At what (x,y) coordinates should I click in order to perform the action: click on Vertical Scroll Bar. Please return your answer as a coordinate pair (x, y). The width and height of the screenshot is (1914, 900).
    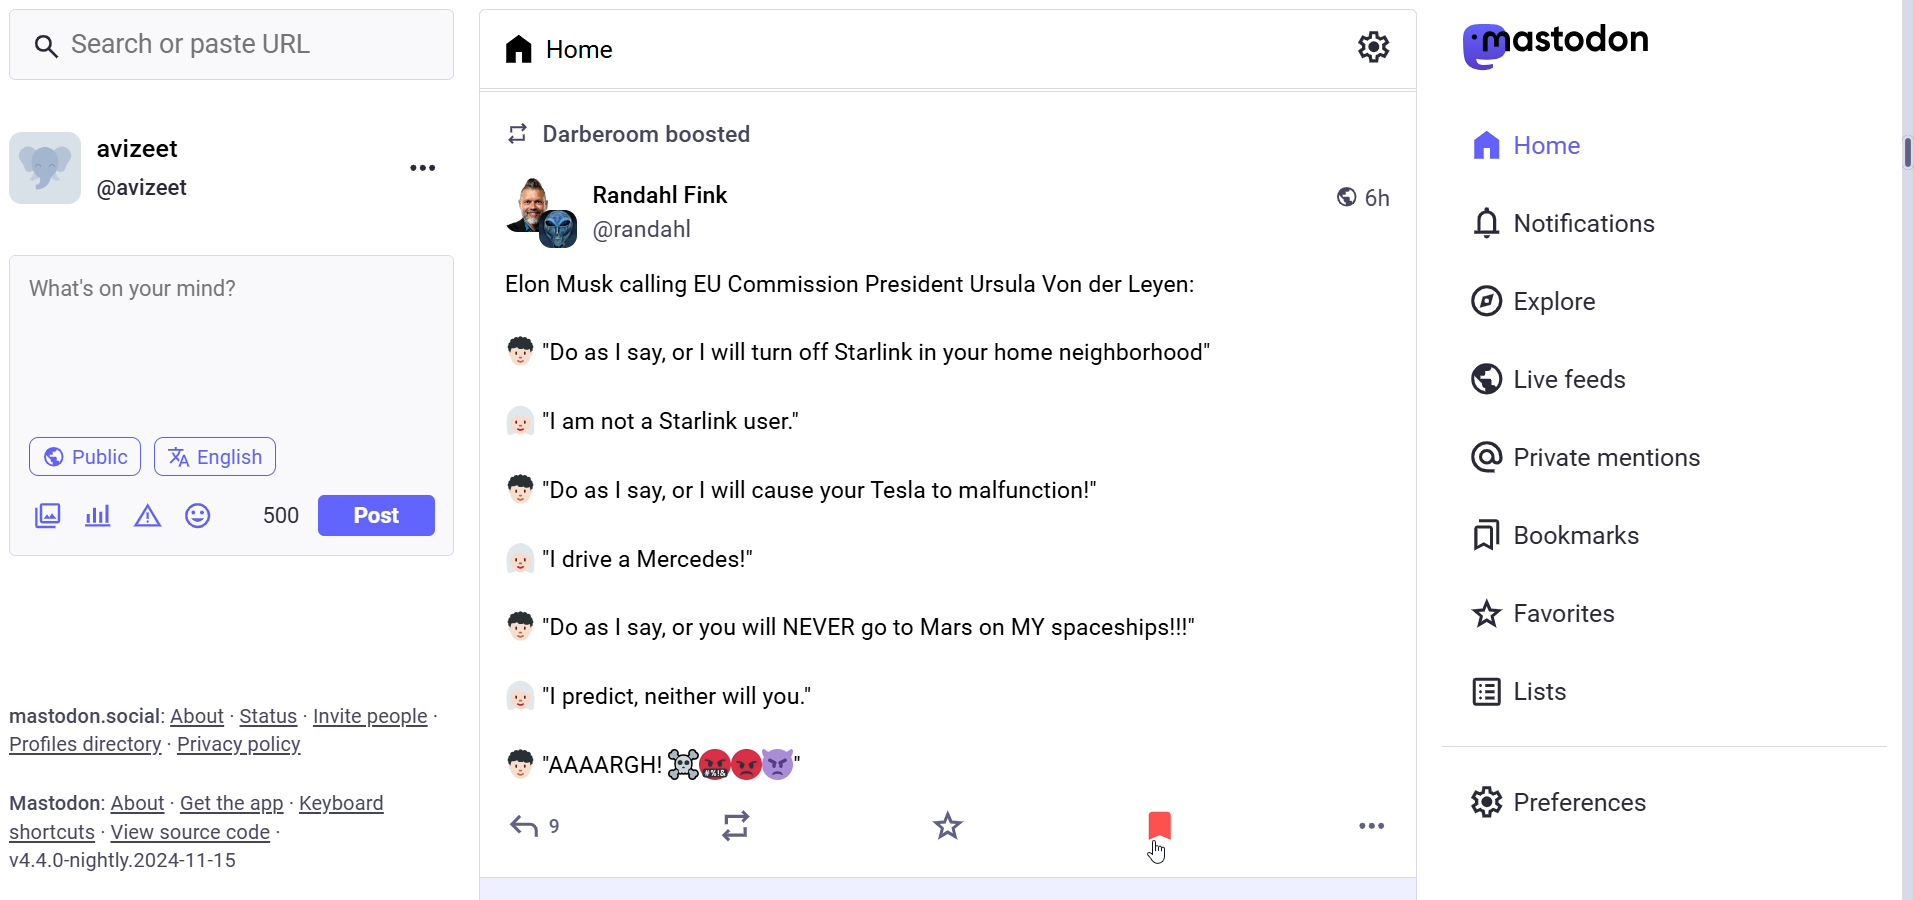
    Looking at the image, I should click on (1896, 469).